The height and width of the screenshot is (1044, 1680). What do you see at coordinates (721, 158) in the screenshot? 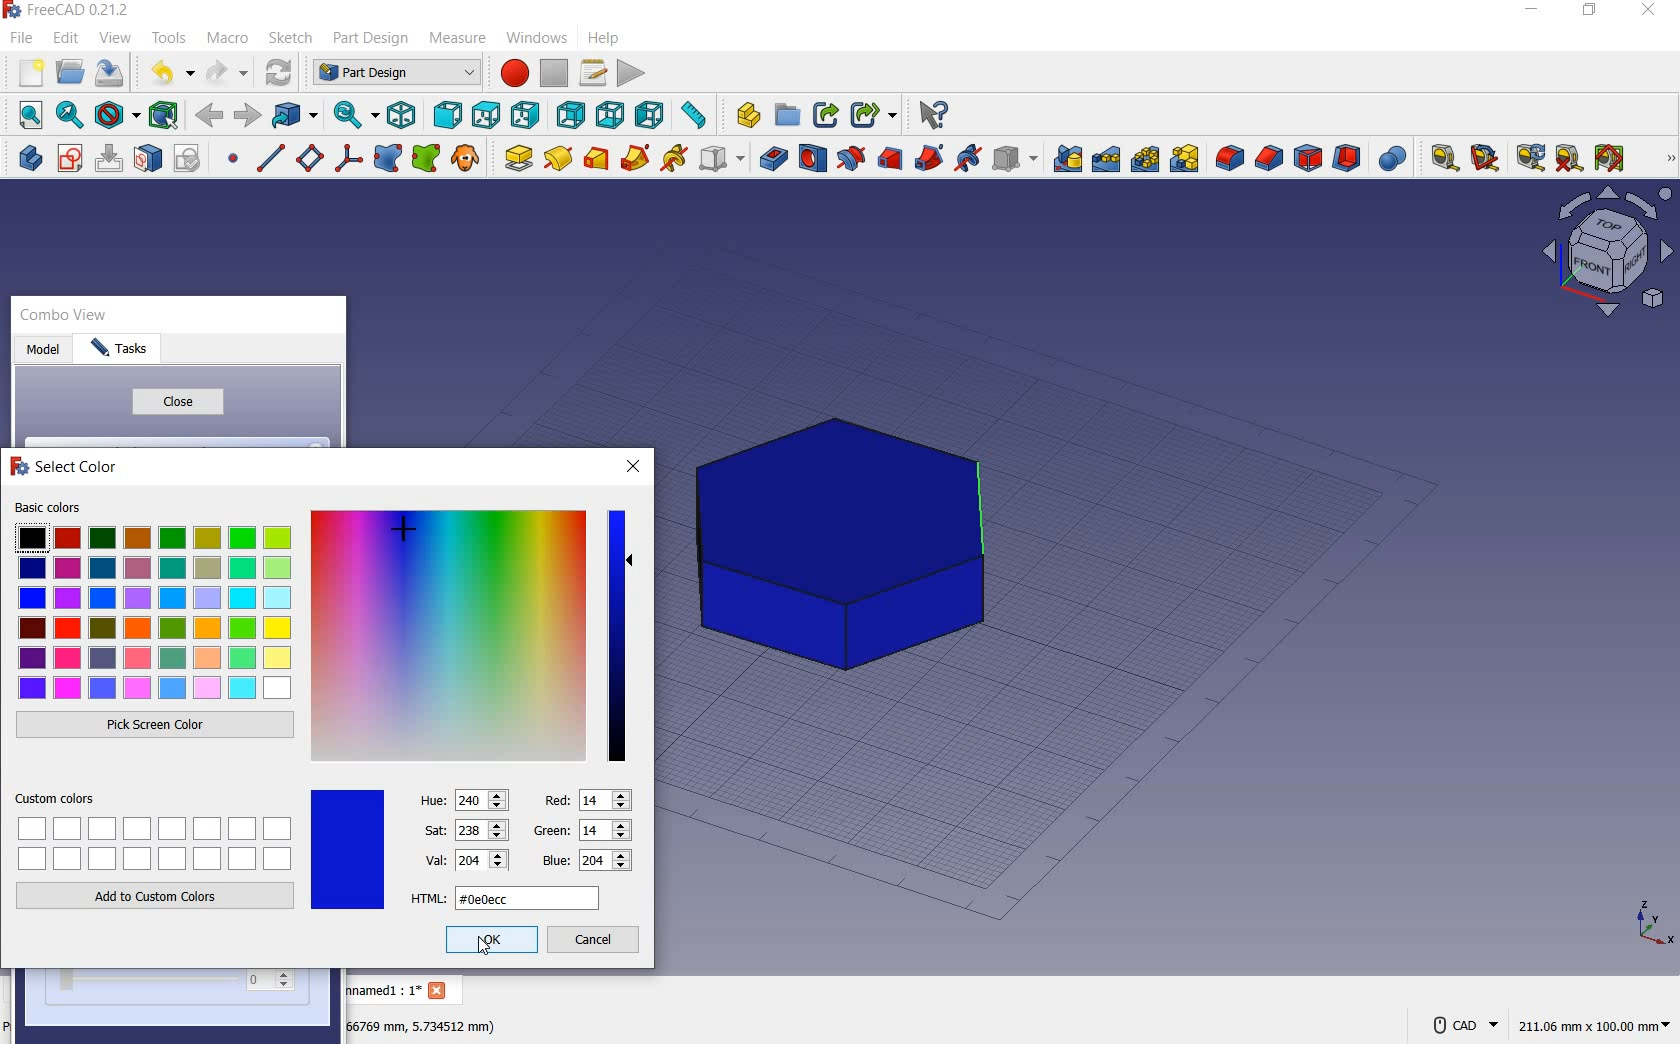
I see `create an additive primitive` at bounding box center [721, 158].